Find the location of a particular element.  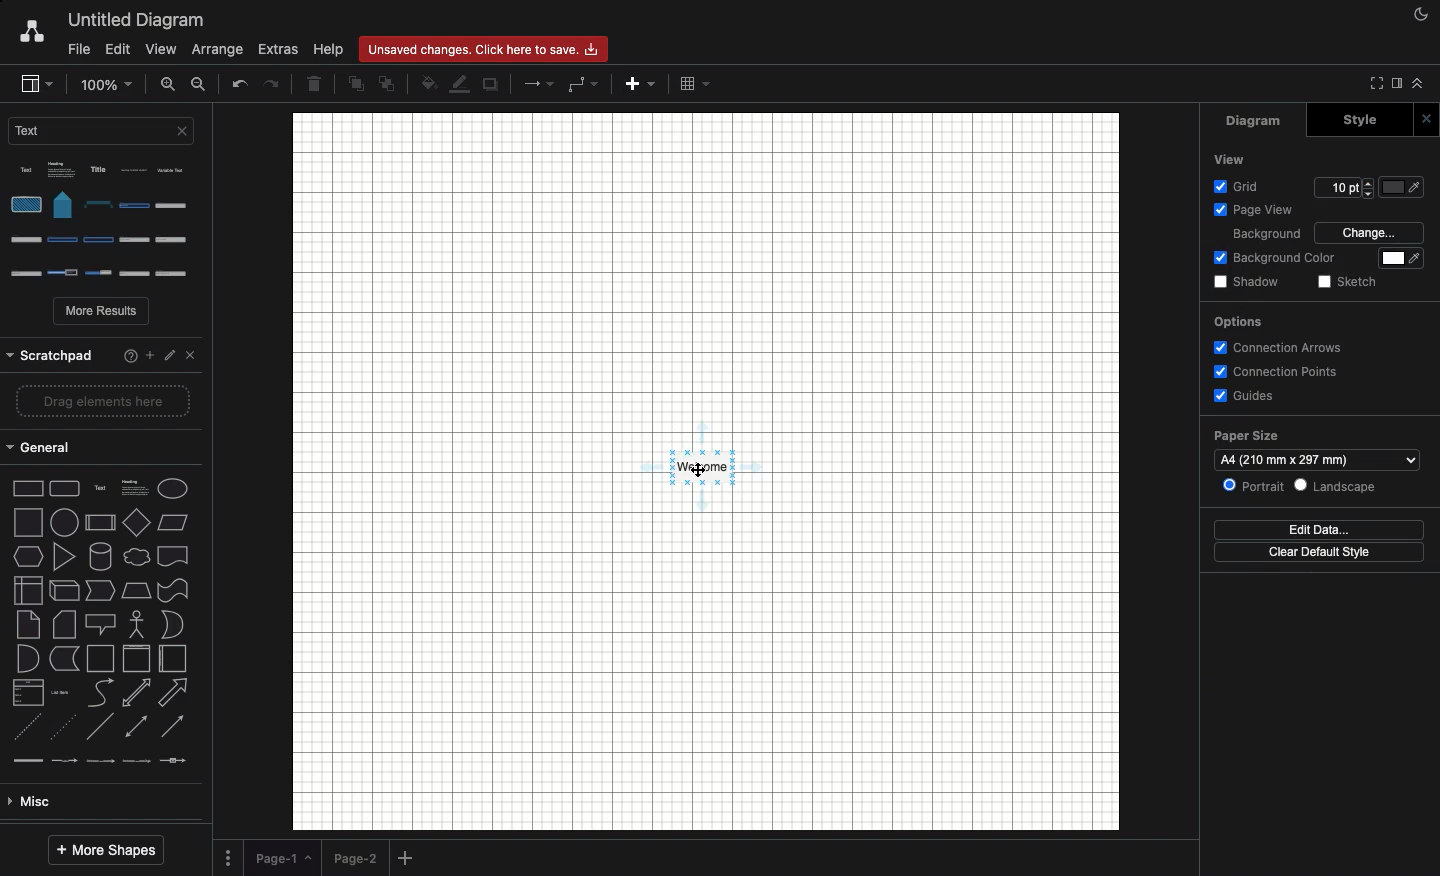

Diagram is located at coordinates (1252, 122).